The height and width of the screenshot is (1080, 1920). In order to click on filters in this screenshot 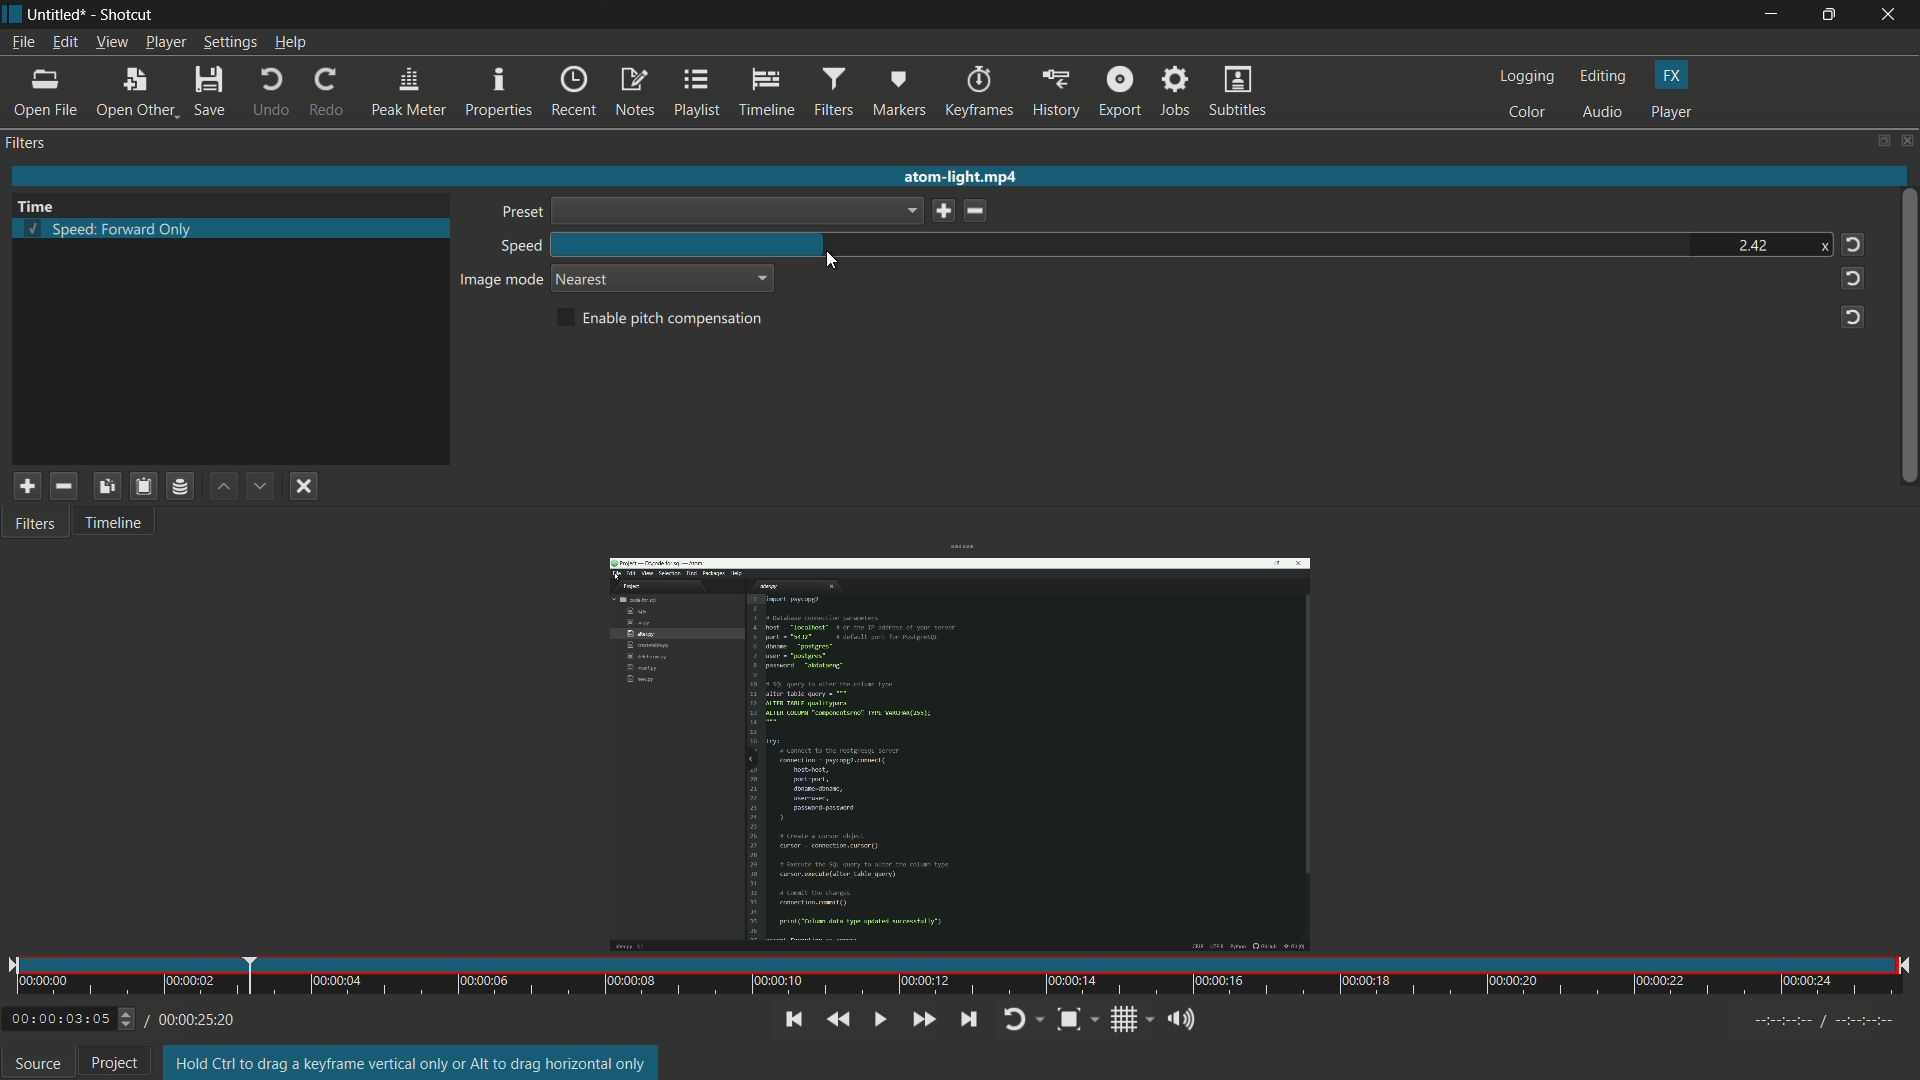, I will do `click(833, 93)`.